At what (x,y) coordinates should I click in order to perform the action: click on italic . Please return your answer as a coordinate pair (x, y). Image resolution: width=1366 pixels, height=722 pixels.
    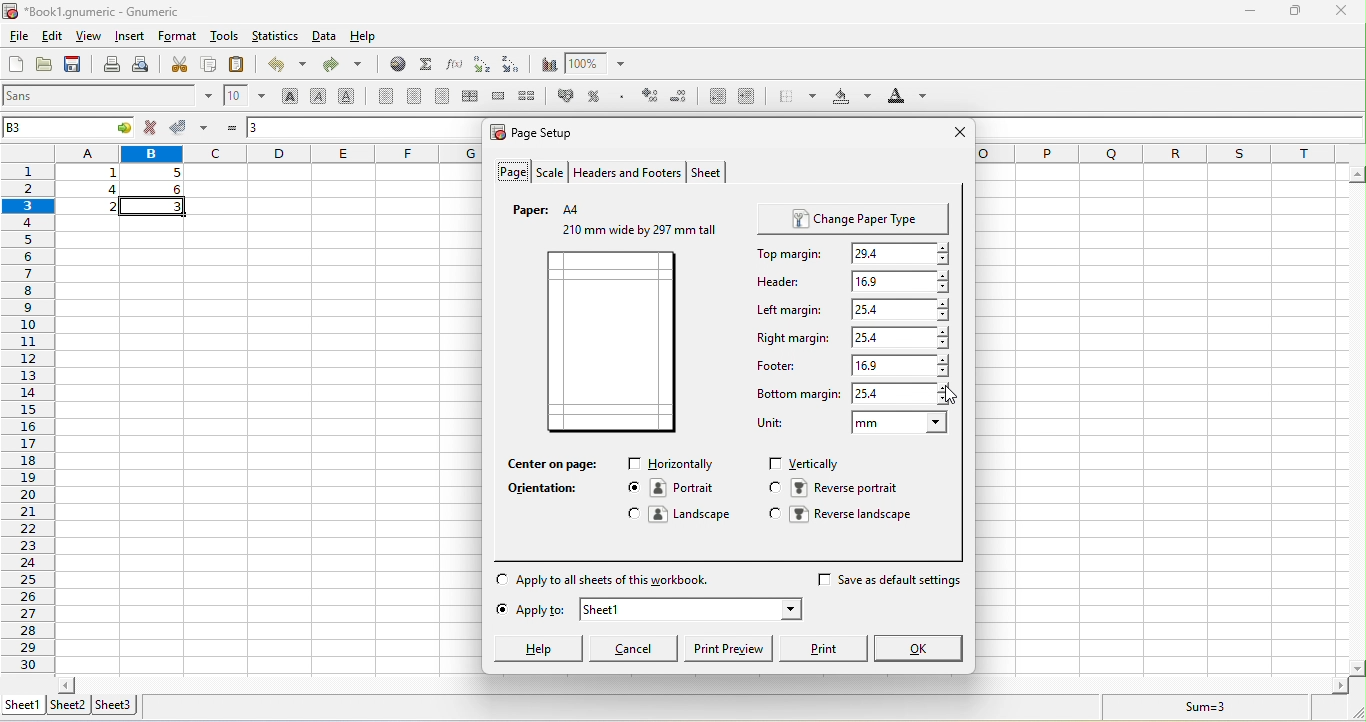
    Looking at the image, I should click on (322, 97).